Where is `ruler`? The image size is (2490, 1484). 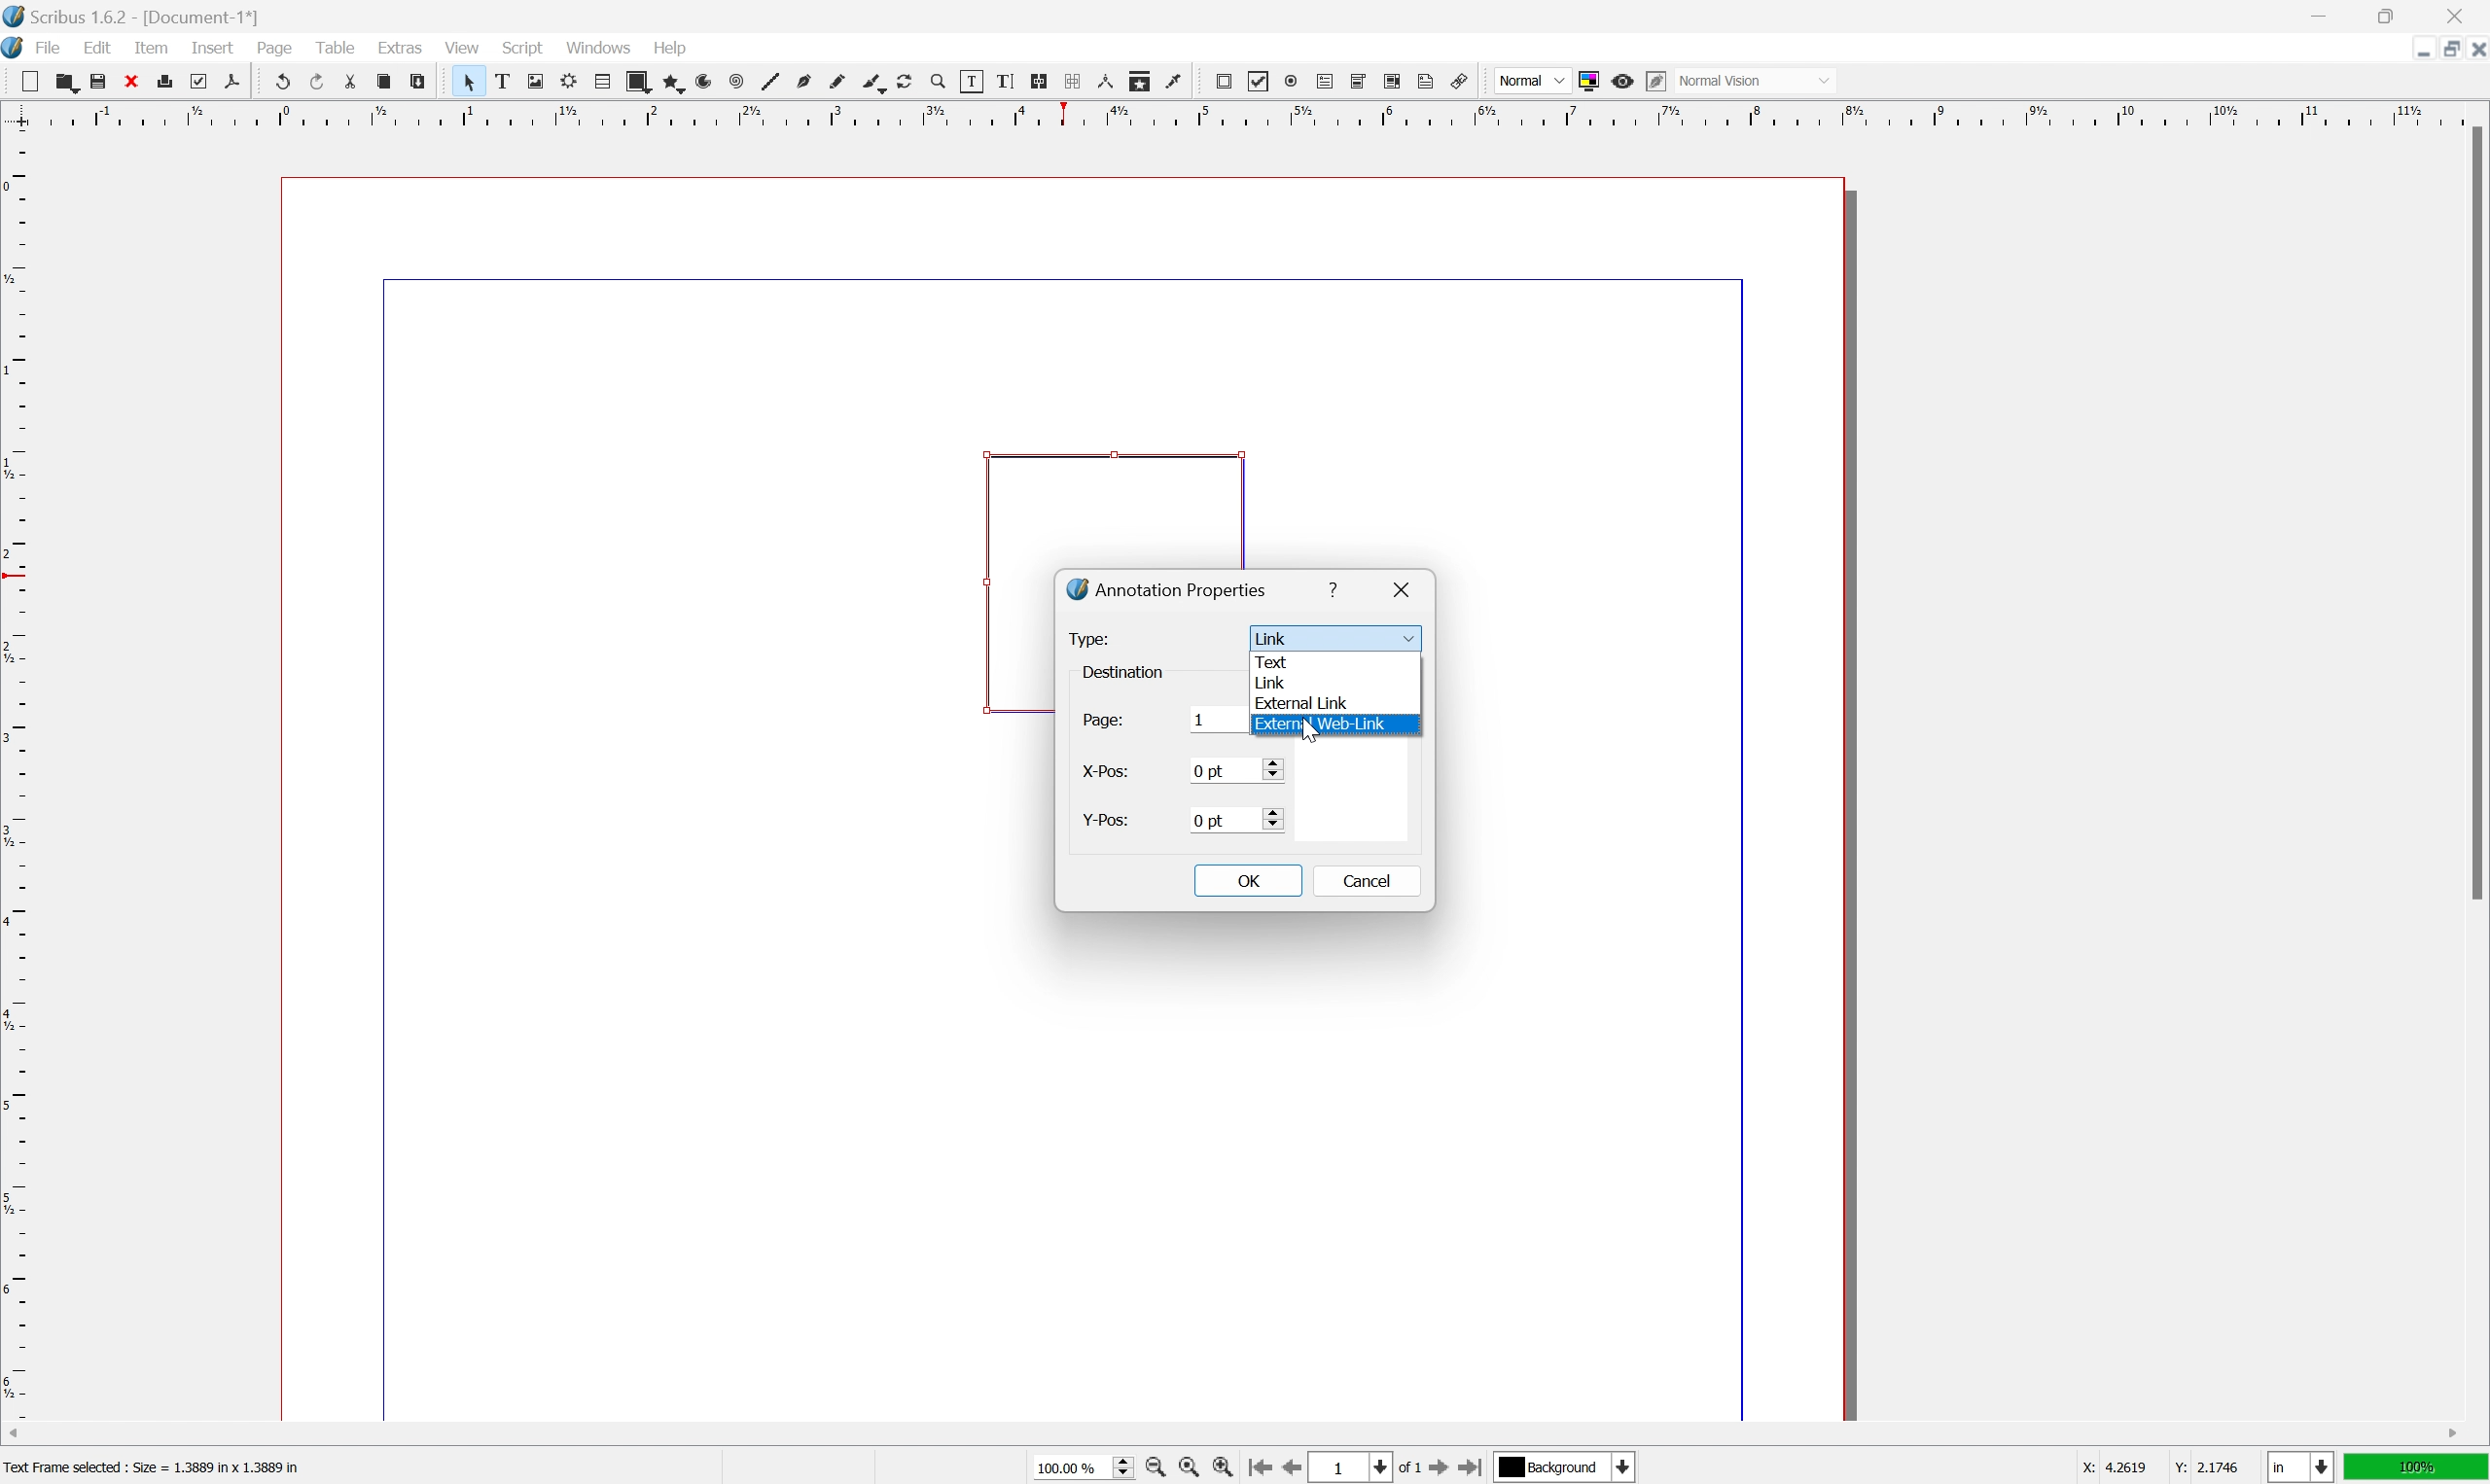
ruler is located at coordinates (1242, 114).